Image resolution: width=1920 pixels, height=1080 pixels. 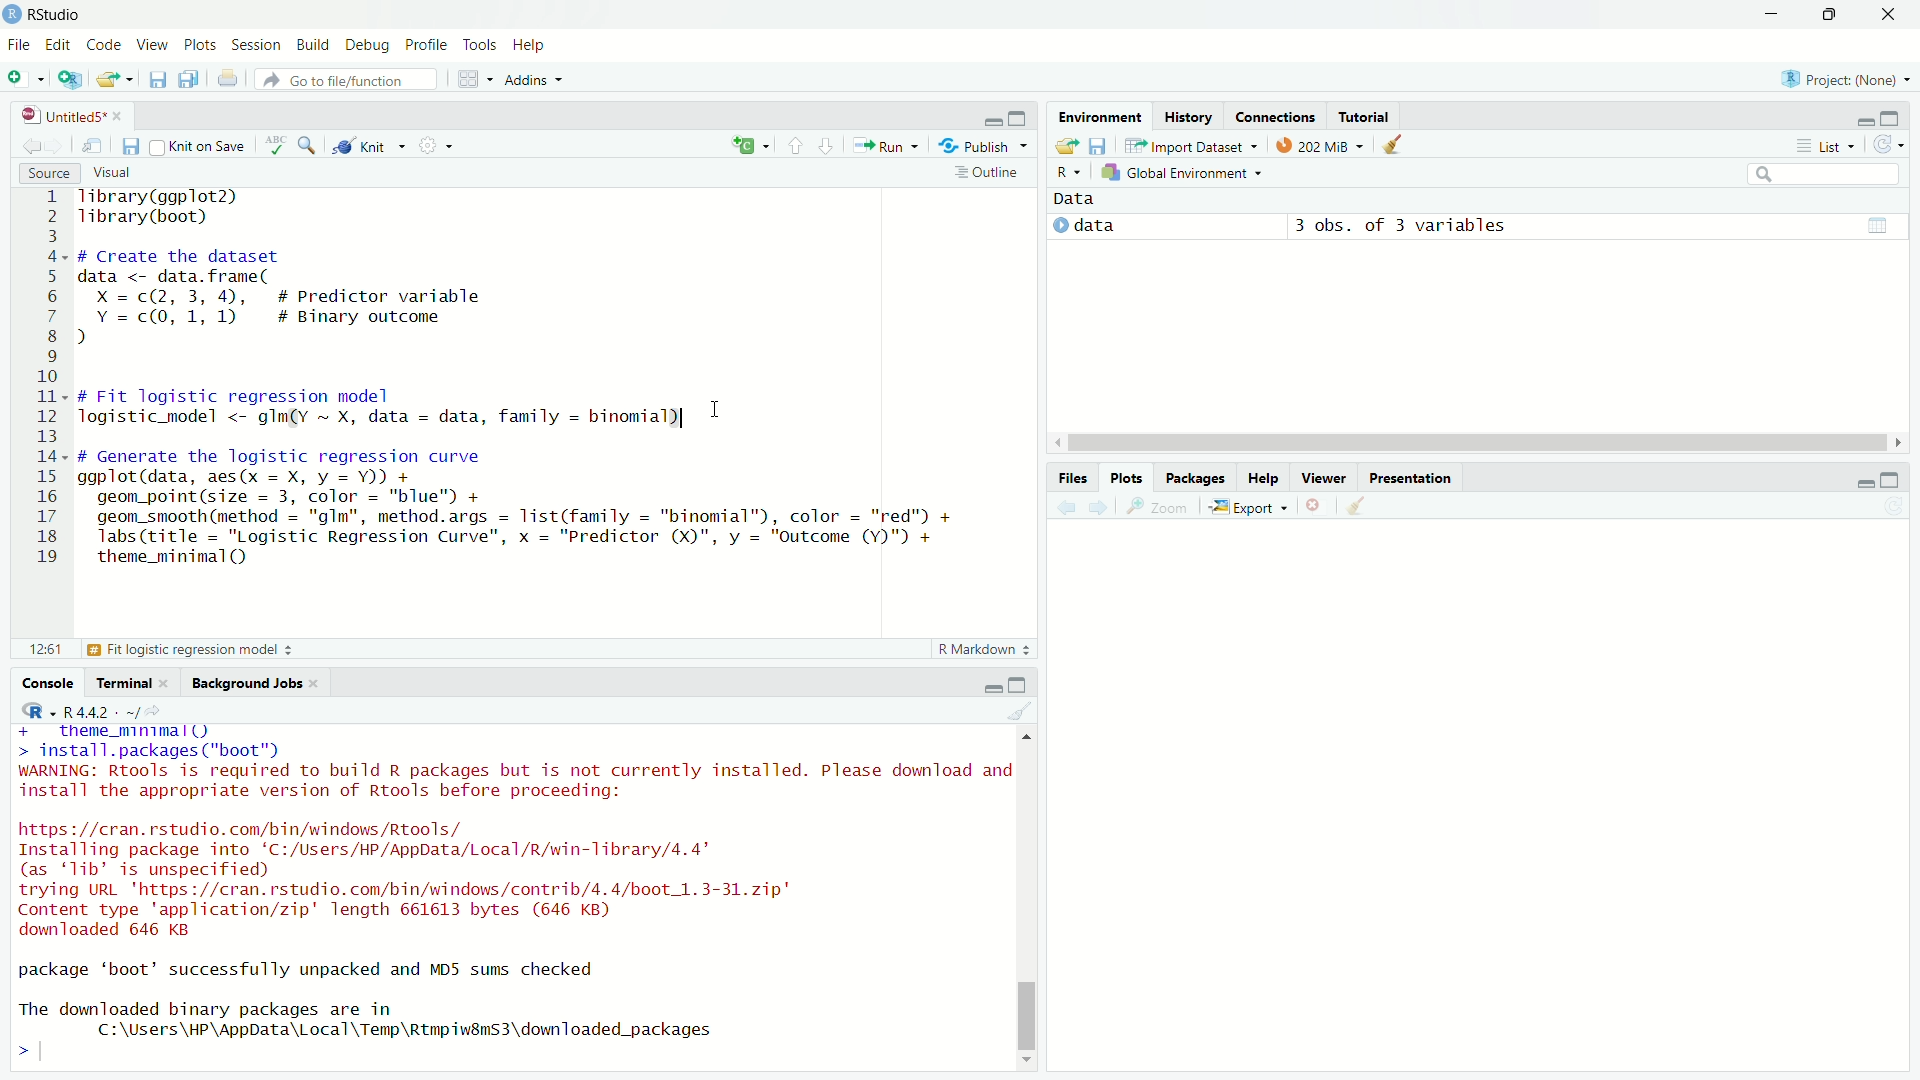 I want to click on Profile, so click(x=425, y=44).